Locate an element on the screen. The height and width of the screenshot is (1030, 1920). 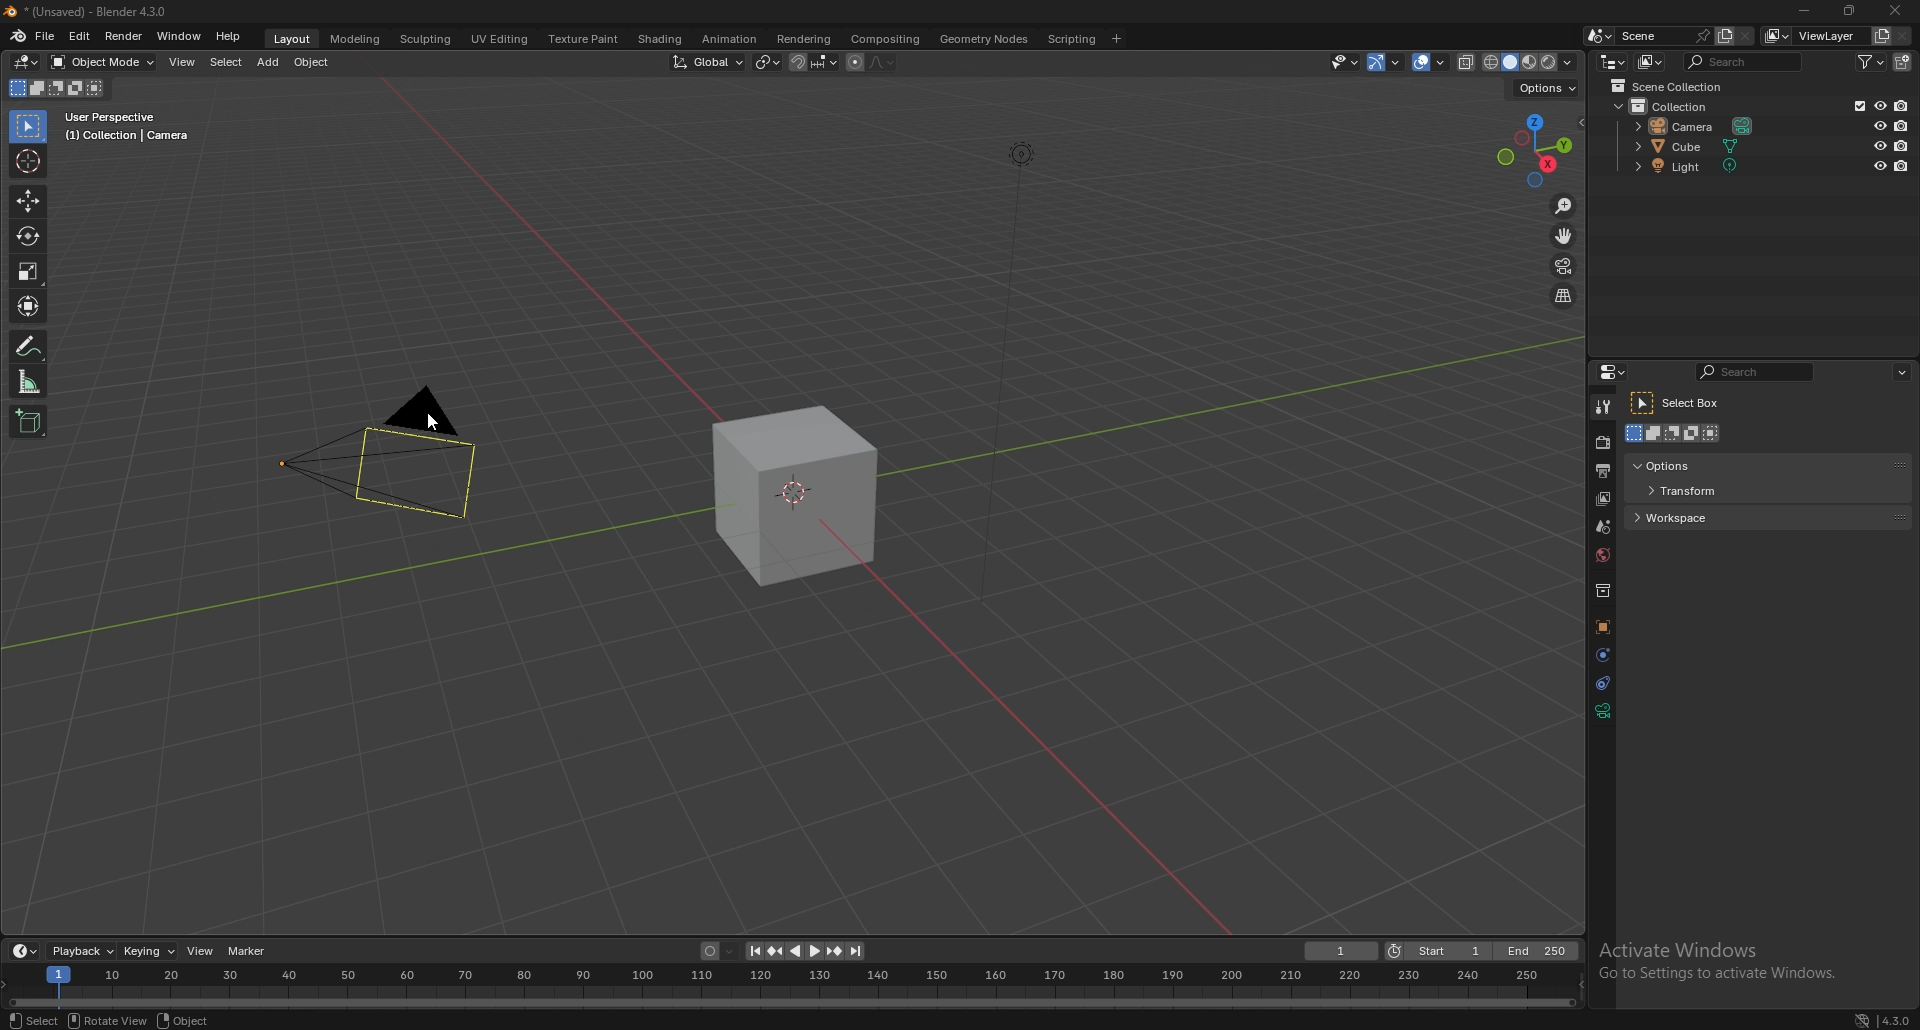
uv editing is located at coordinates (499, 39).